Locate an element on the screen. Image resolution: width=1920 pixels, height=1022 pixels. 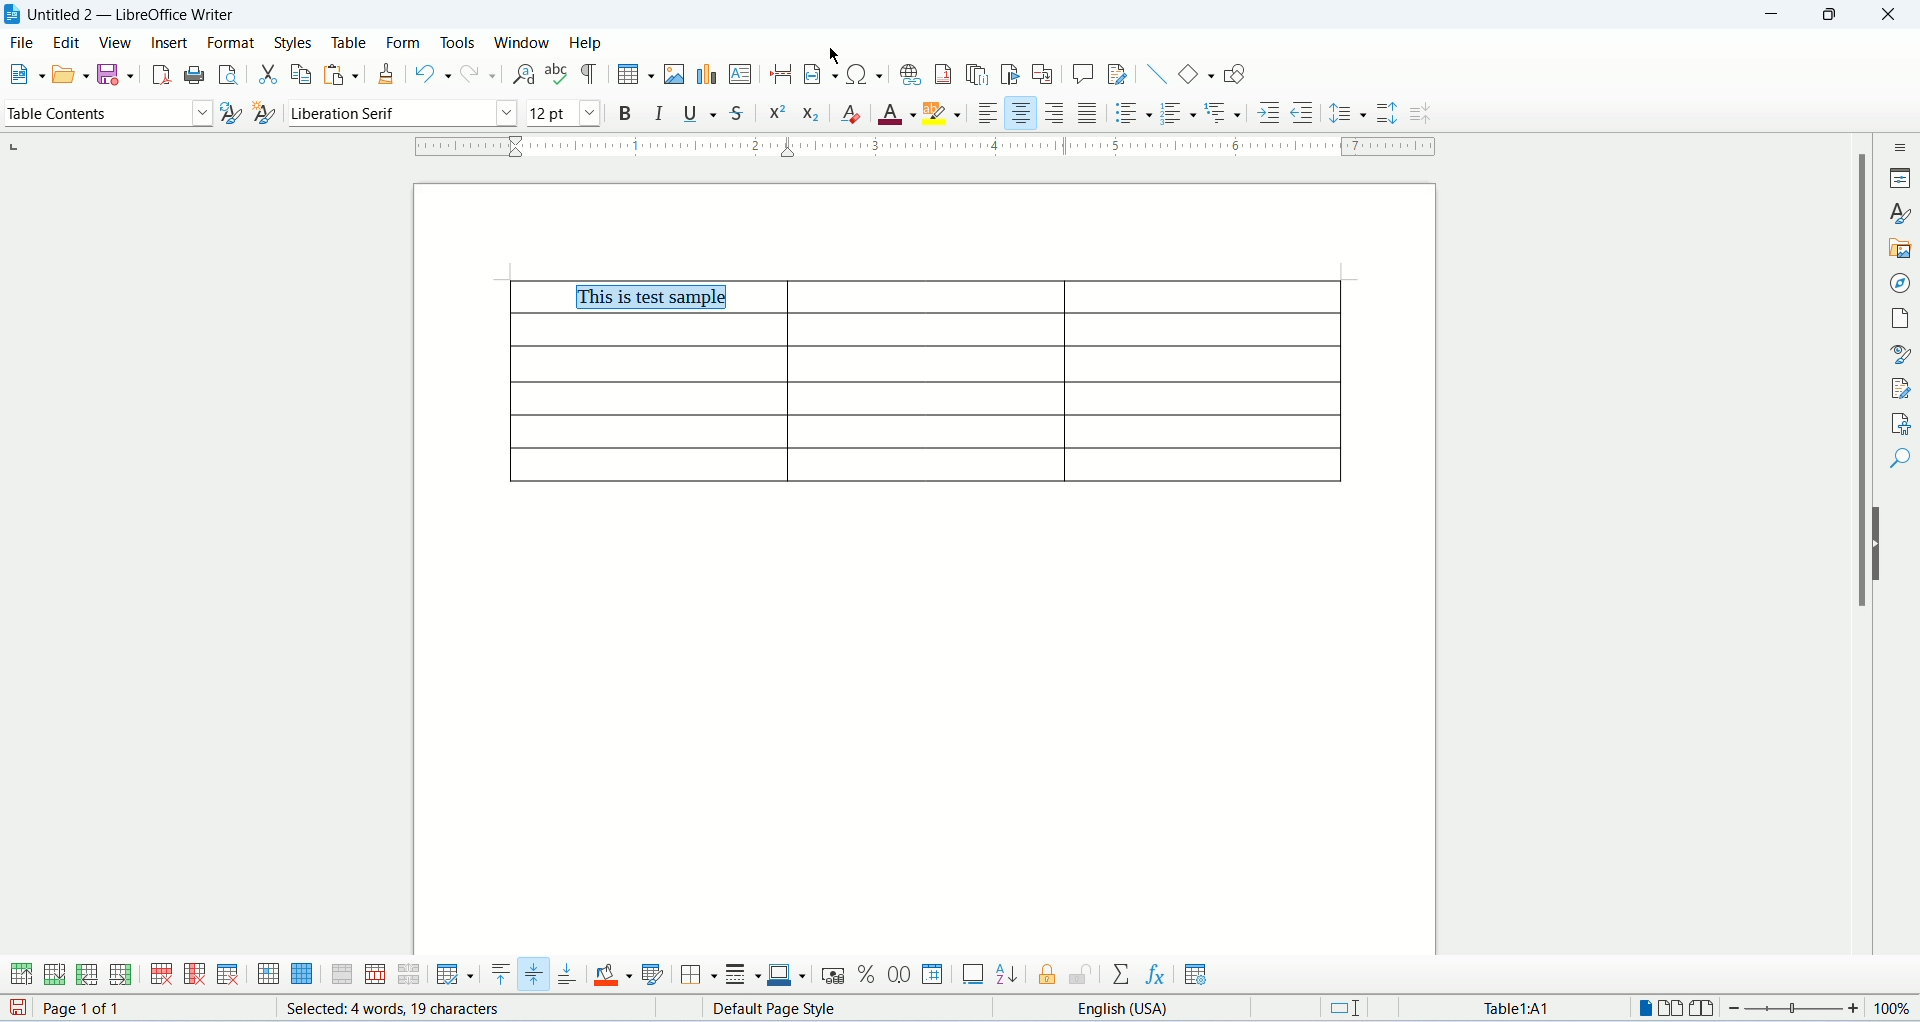
borders is located at coordinates (699, 974).